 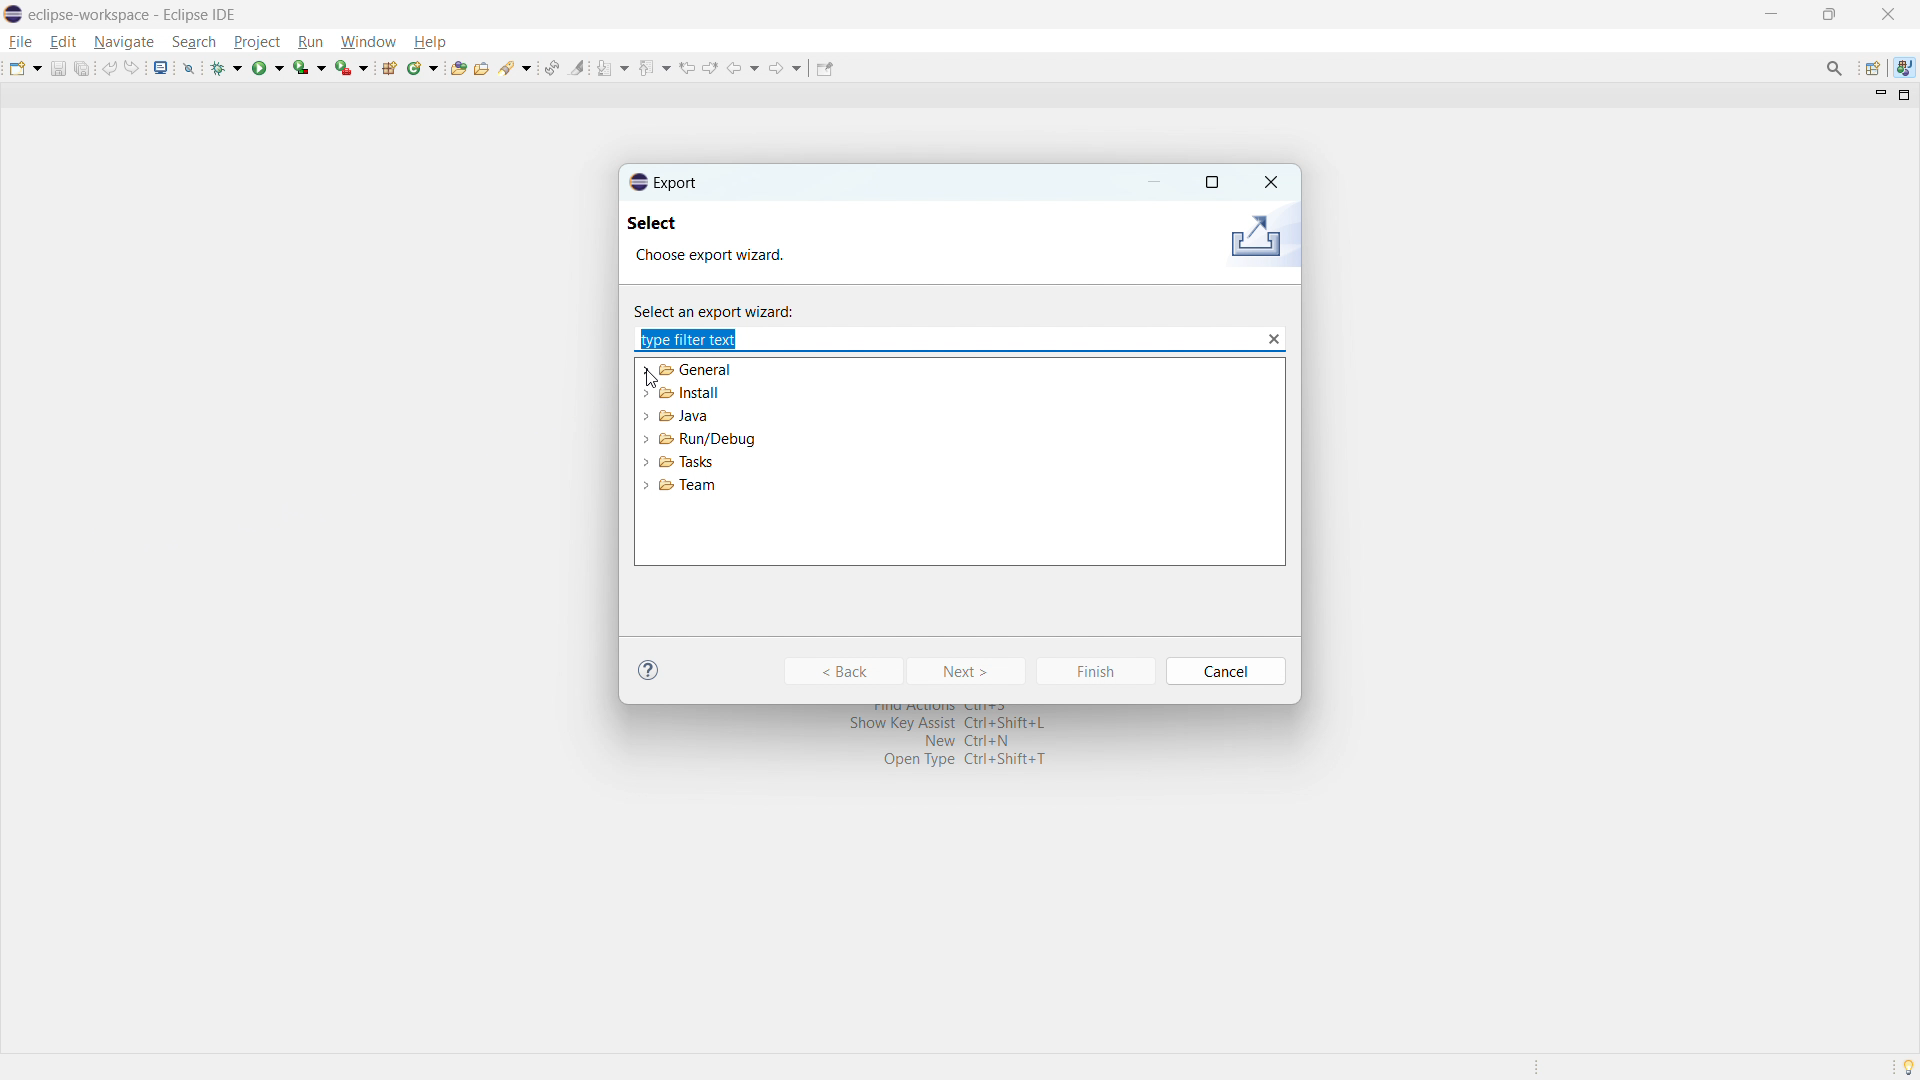 I want to click on expand tasks, so click(x=646, y=462).